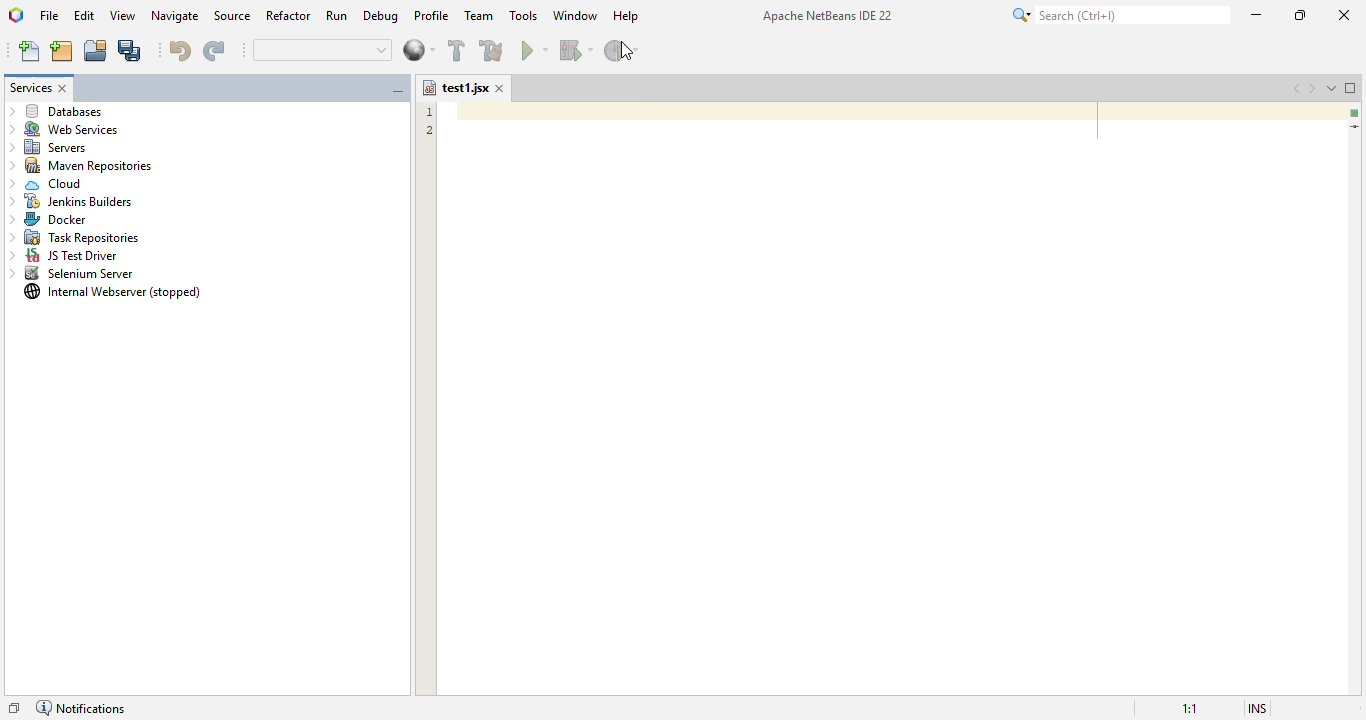 Image resolution: width=1366 pixels, height=720 pixels. What do you see at coordinates (1352, 112) in the screenshot?
I see `no errors` at bounding box center [1352, 112].